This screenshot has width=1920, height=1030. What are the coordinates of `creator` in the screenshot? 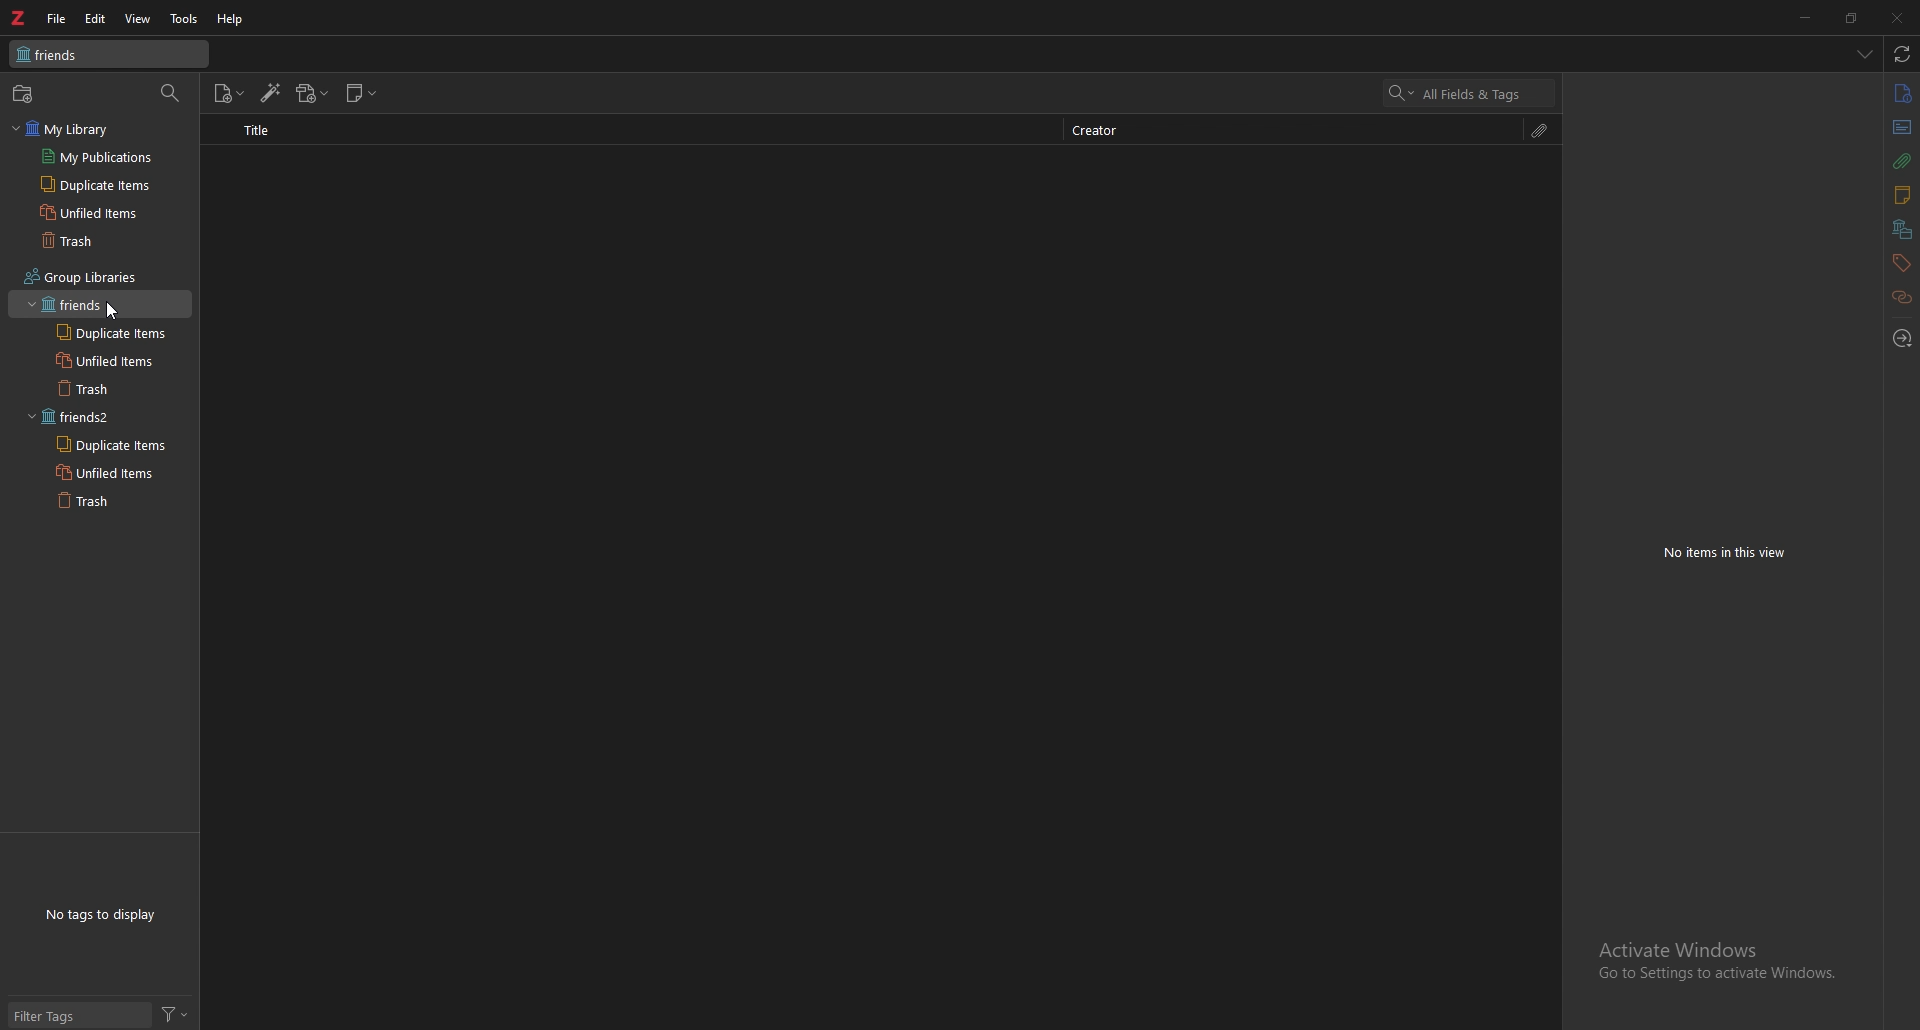 It's located at (1116, 128).